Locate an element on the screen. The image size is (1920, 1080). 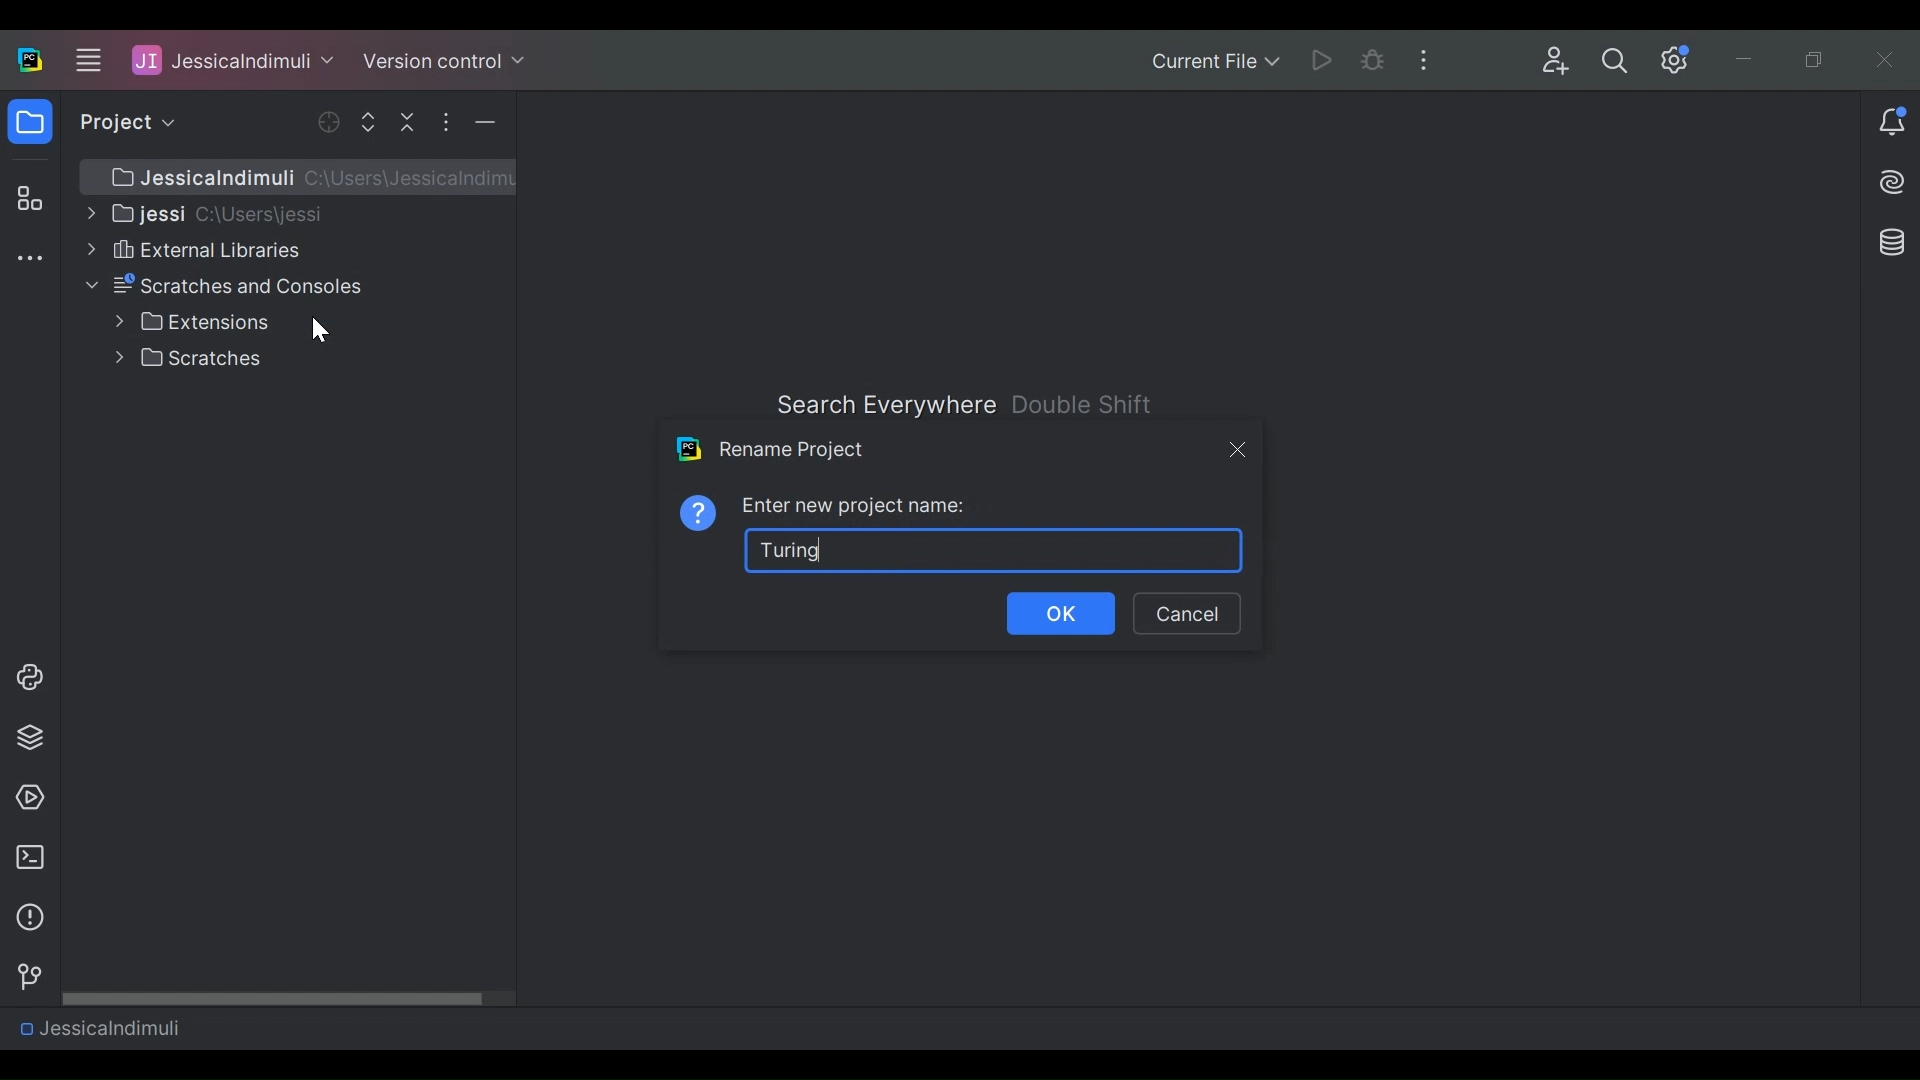
shortcut is located at coordinates (1085, 404).